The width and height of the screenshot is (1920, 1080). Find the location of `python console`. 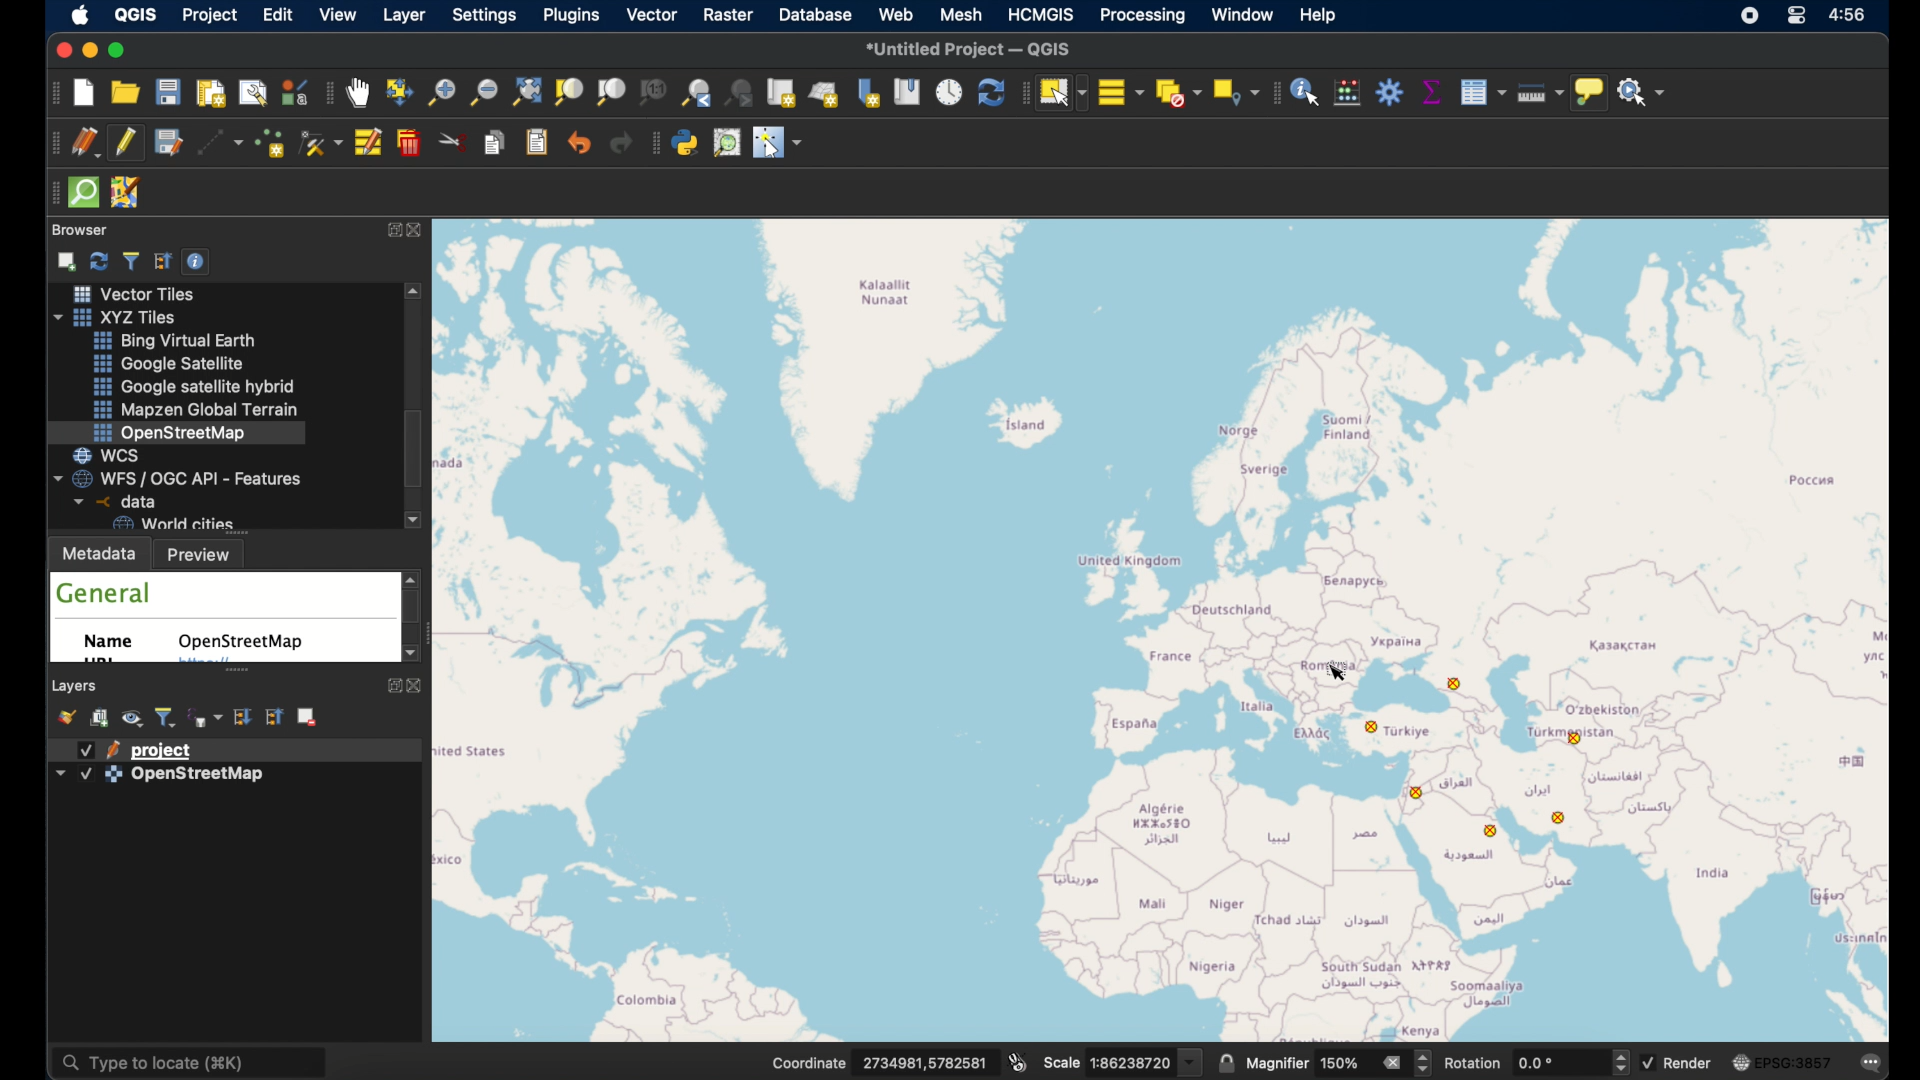

python console is located at coordinates (687, 142).